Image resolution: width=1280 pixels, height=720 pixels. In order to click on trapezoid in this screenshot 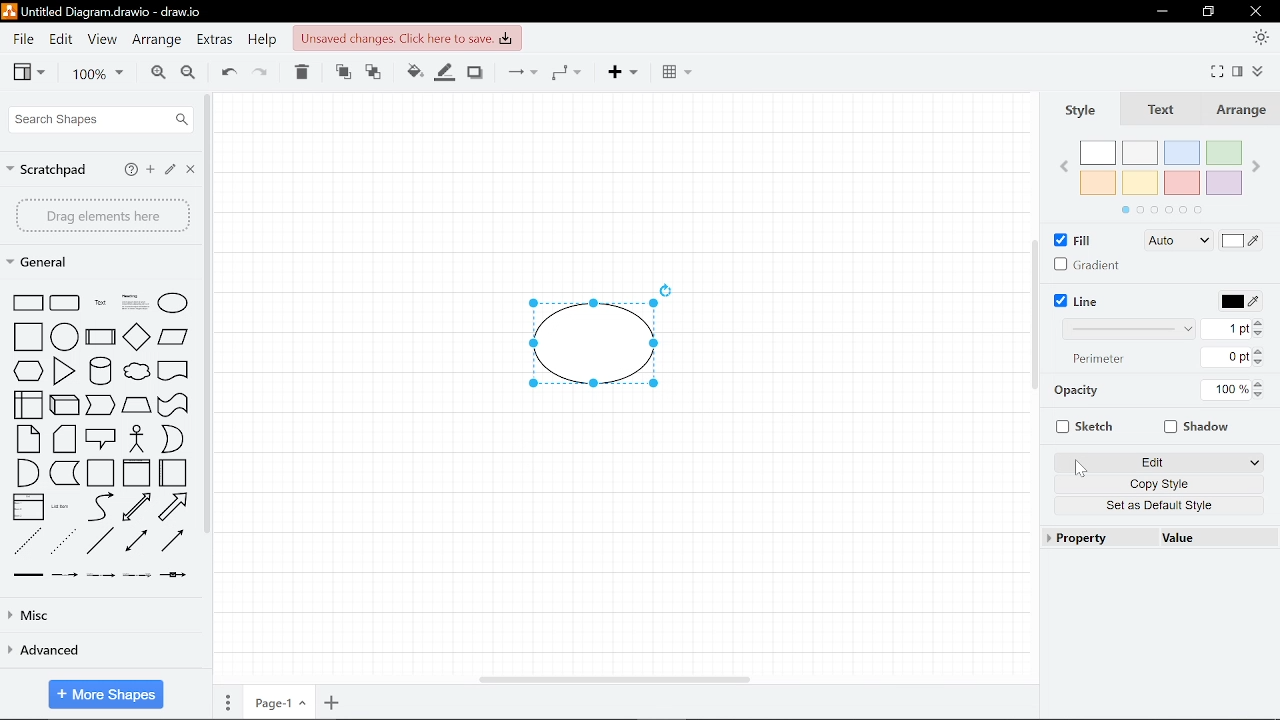, I will do `click(137, 407)`.